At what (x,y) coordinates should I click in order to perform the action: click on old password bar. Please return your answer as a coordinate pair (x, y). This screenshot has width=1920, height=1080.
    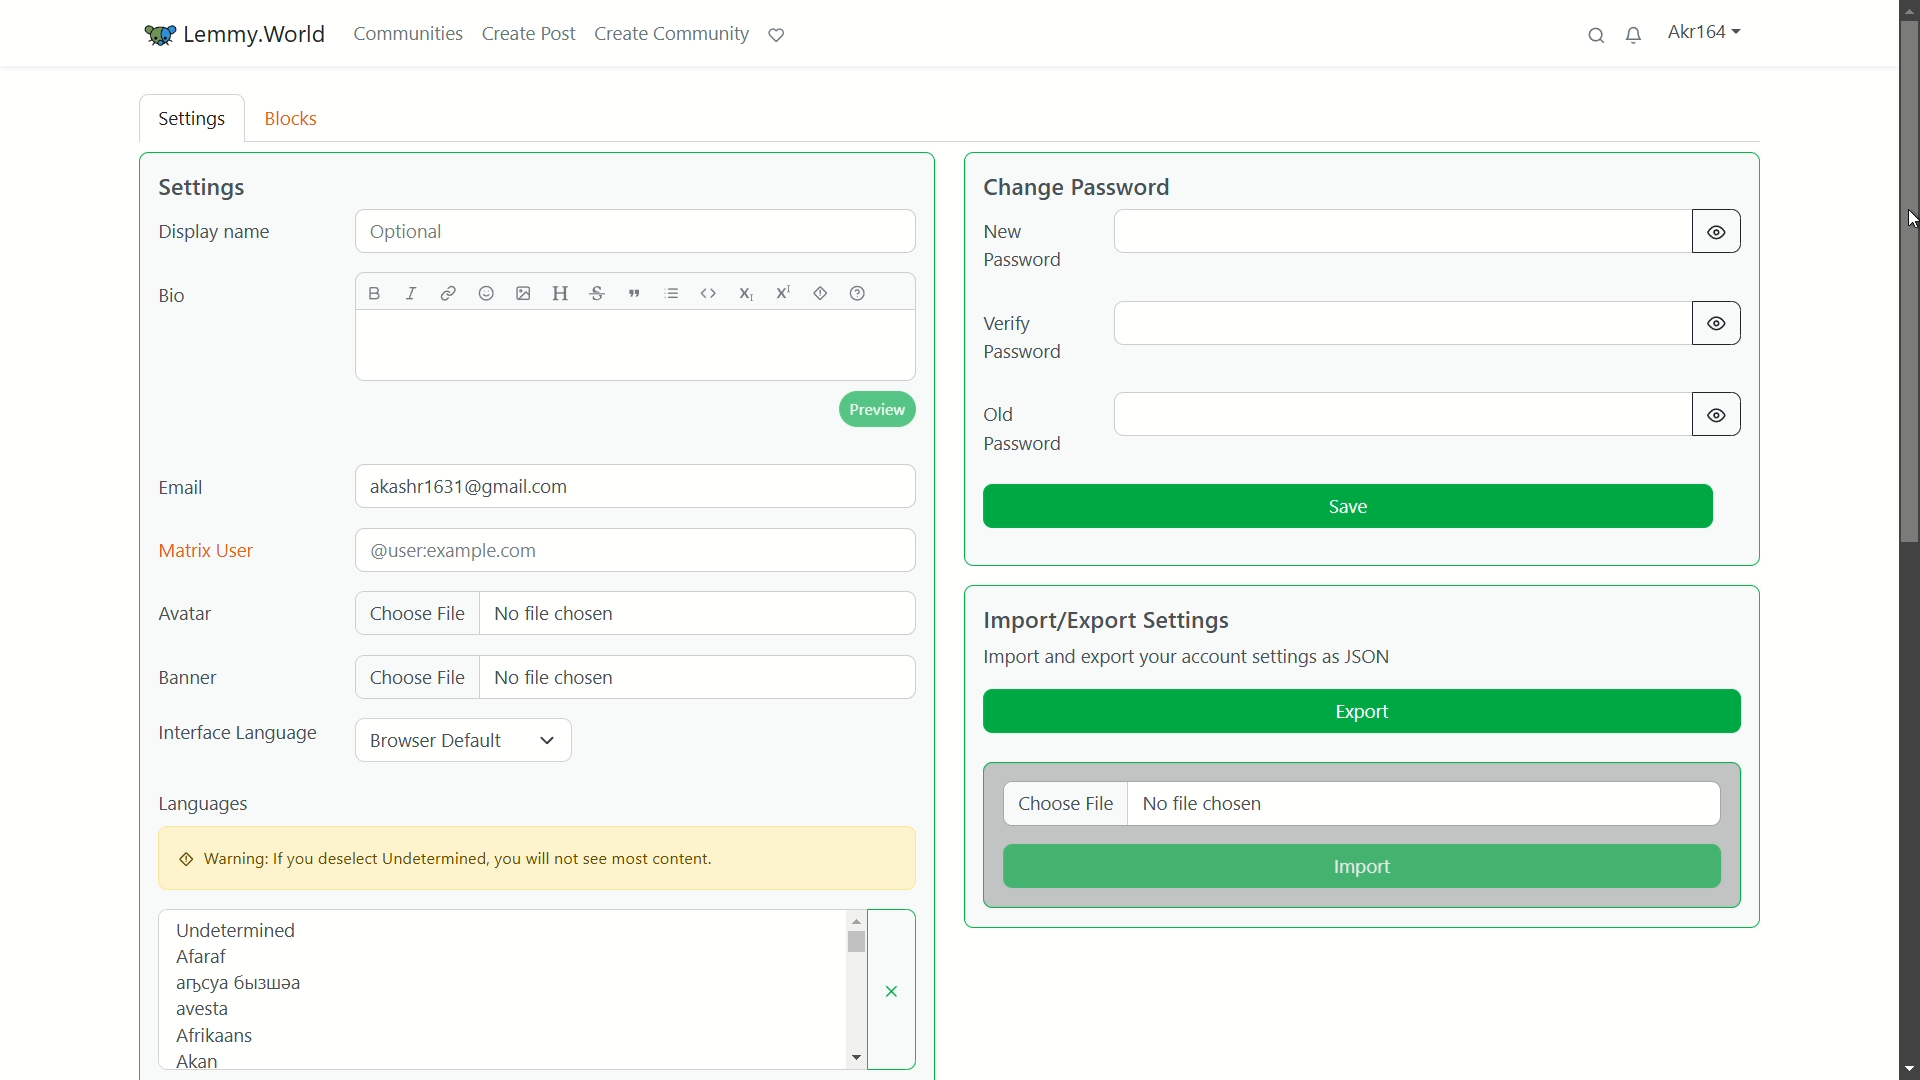
    Looking at the image, I should click on (1403, 414).